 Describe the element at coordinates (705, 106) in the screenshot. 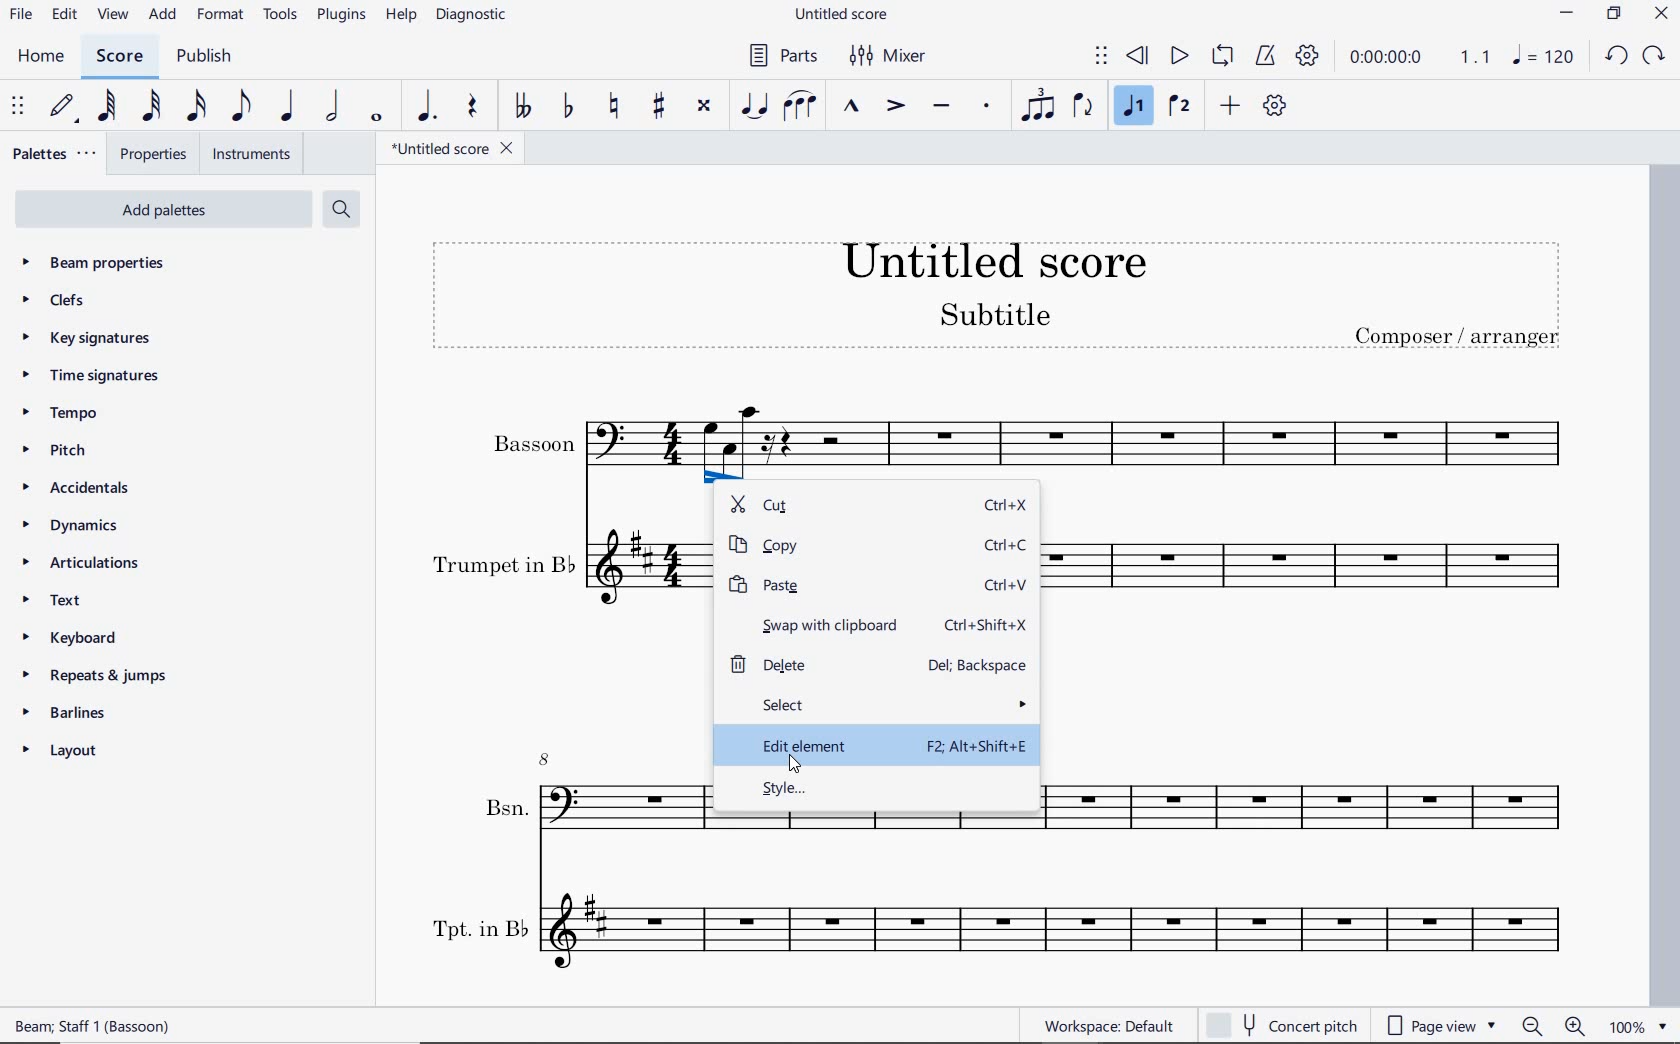

I see `toggle double-sharp` at that location.